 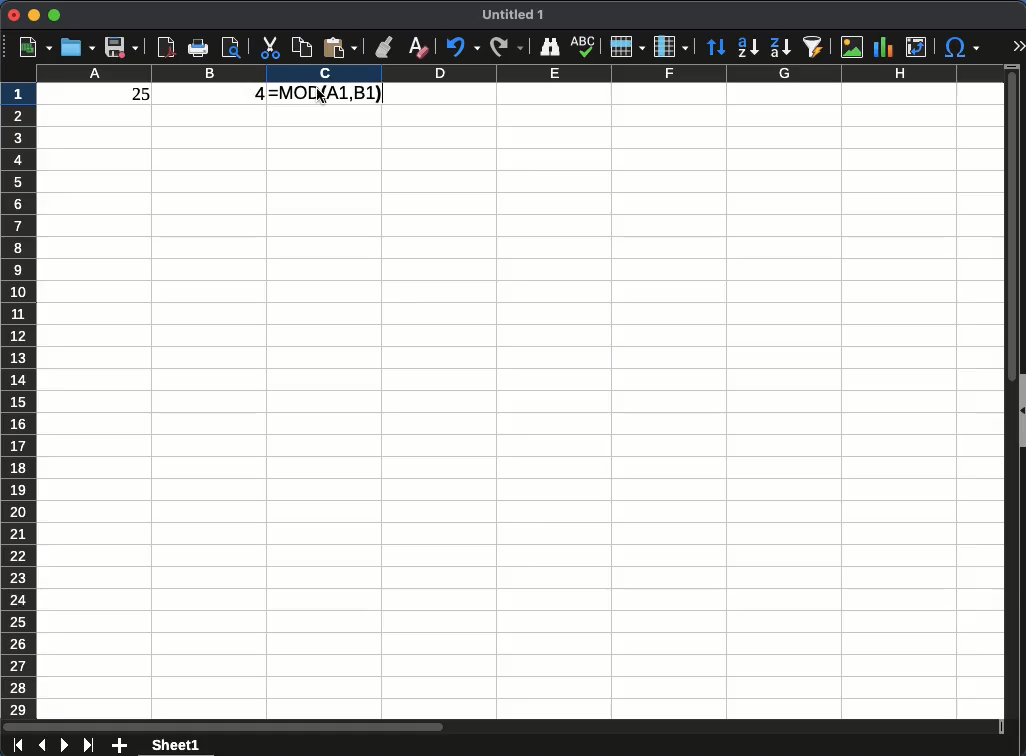 What do you see at coordinates (463, 47) in the screenshot?
I see `undo ` at bounding box center [463, 47].